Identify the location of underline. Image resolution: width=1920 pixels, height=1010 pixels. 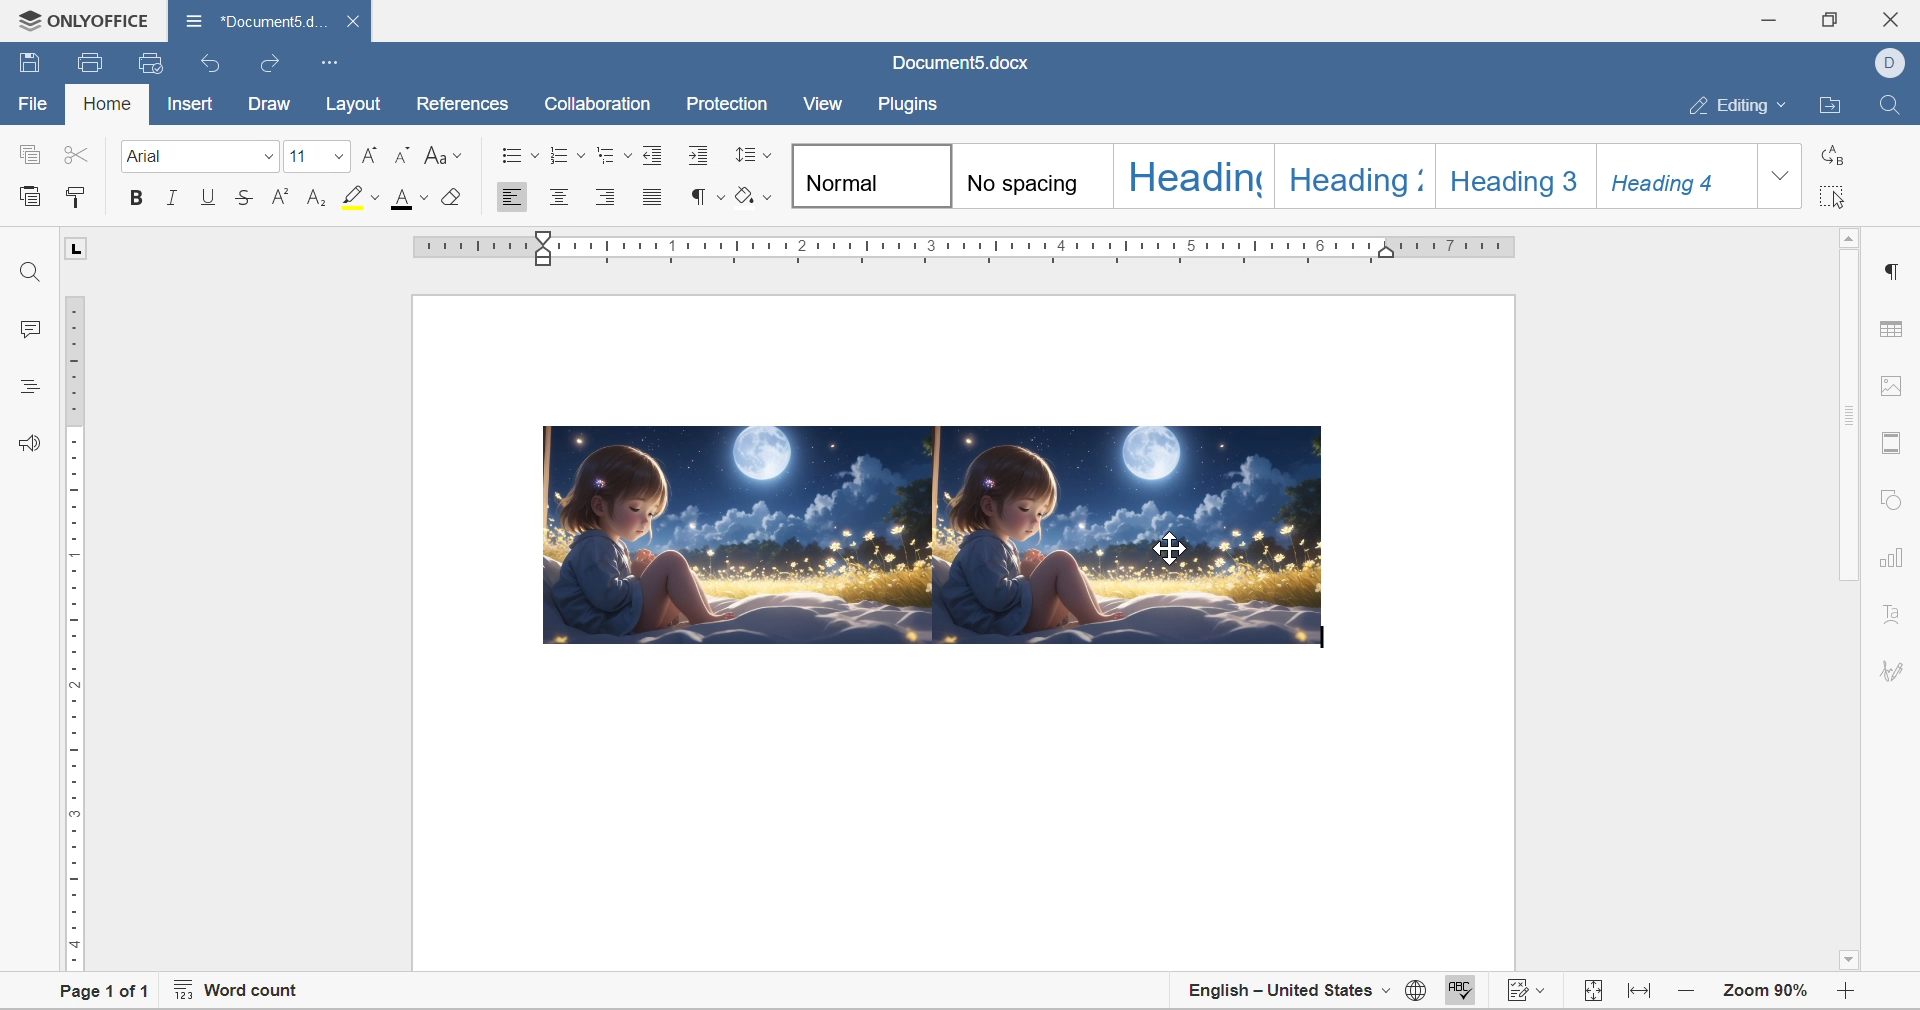
(209, 196).